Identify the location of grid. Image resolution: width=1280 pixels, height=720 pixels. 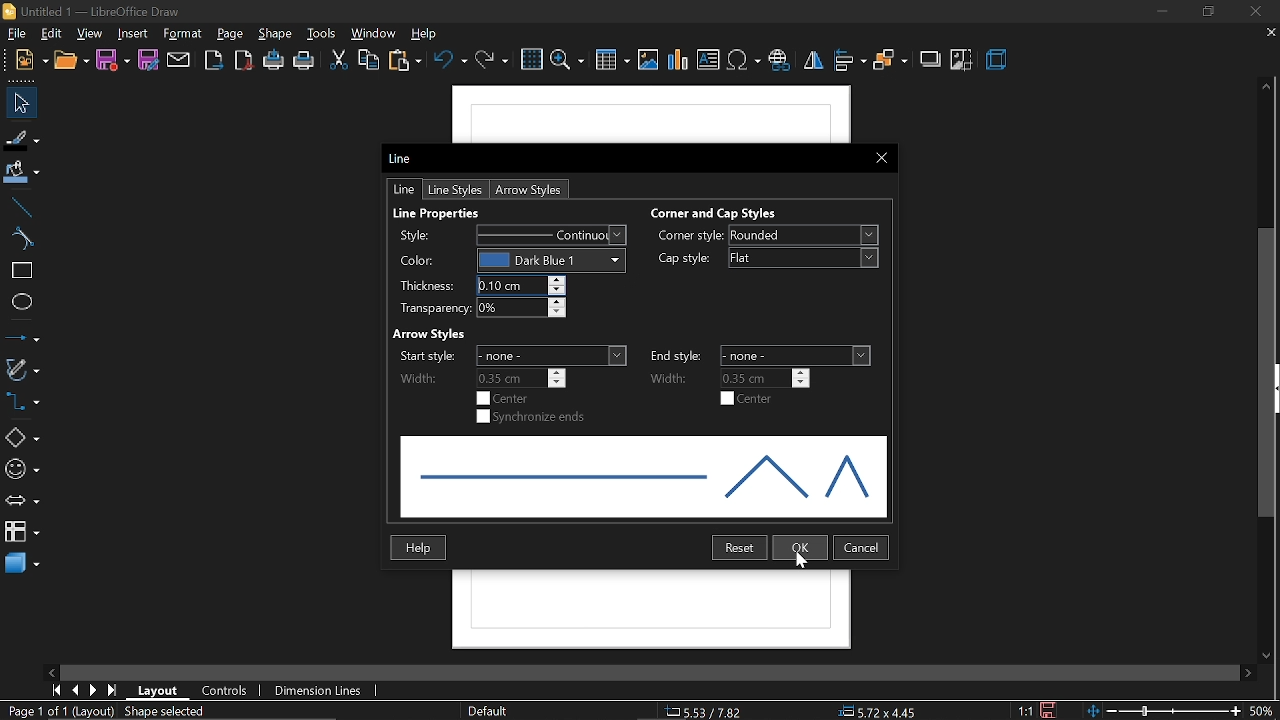
(532, 60).